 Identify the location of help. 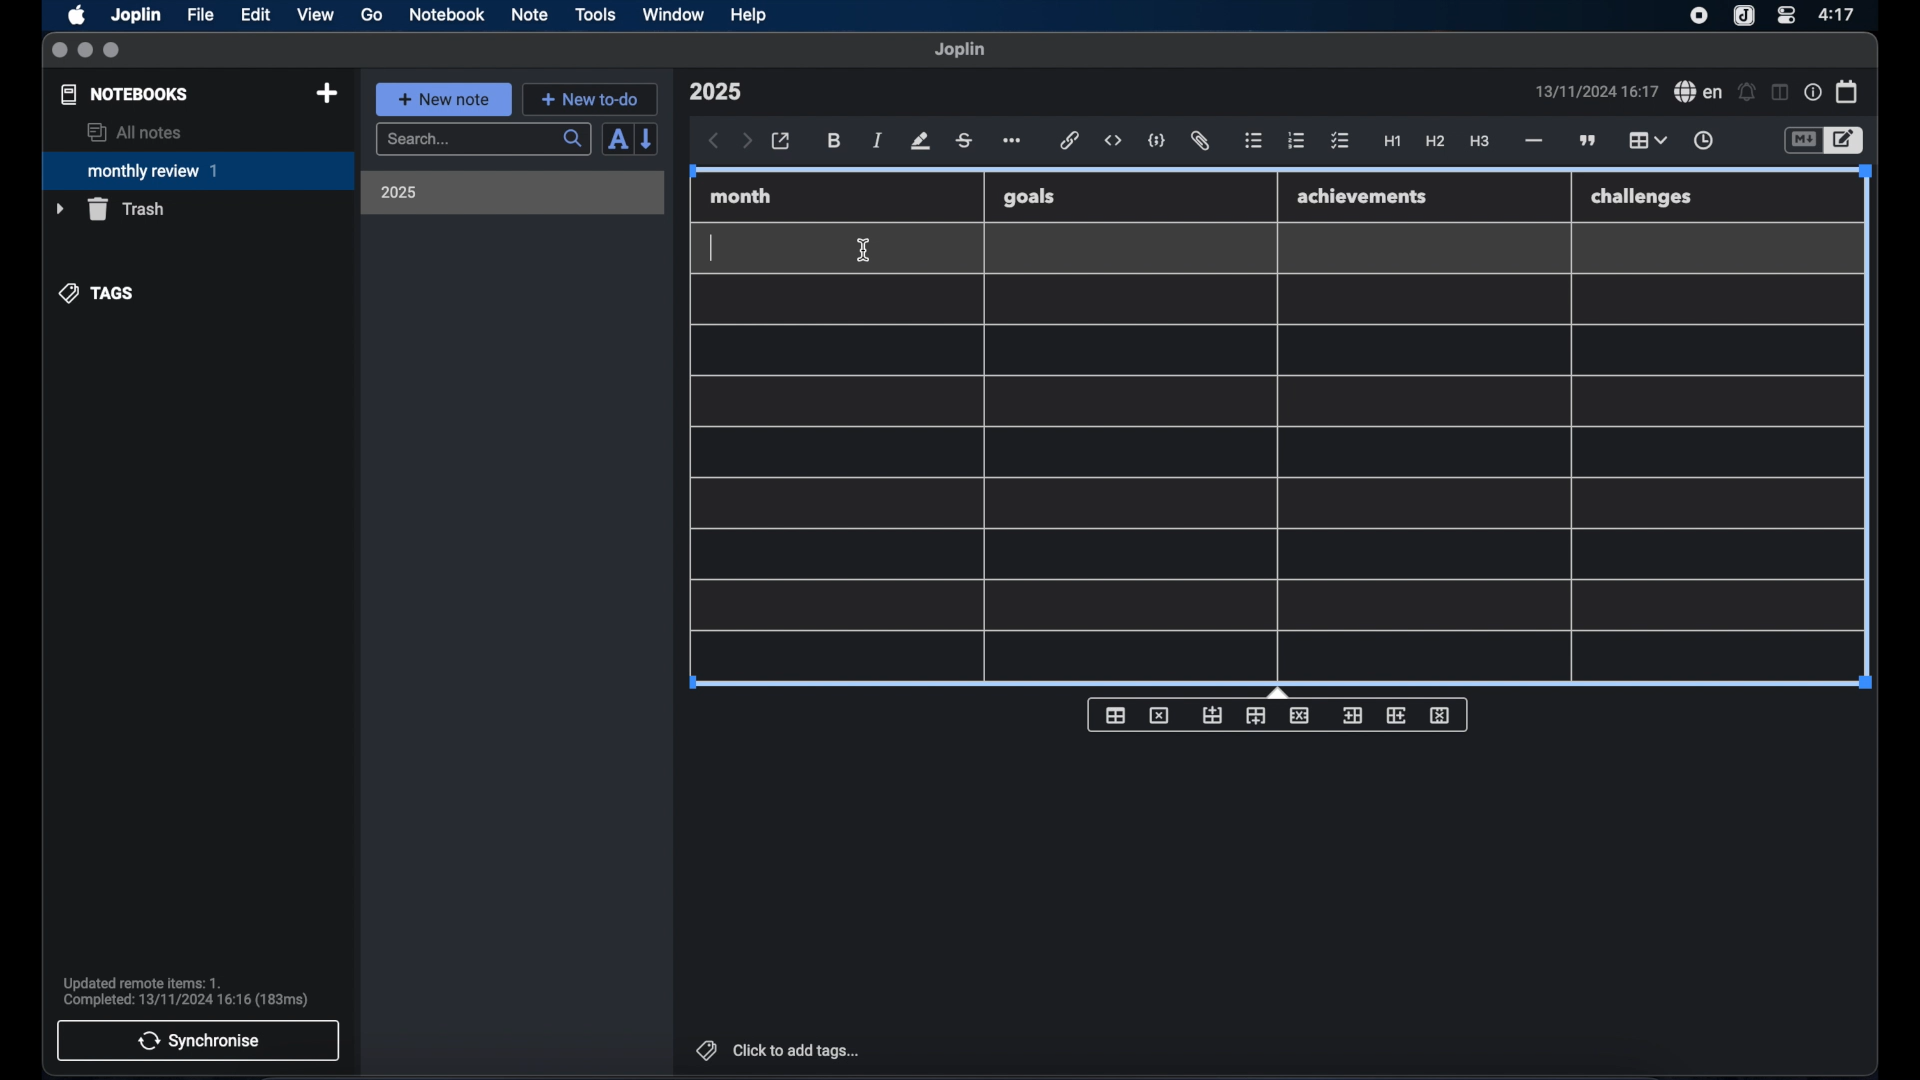
(750, 15).